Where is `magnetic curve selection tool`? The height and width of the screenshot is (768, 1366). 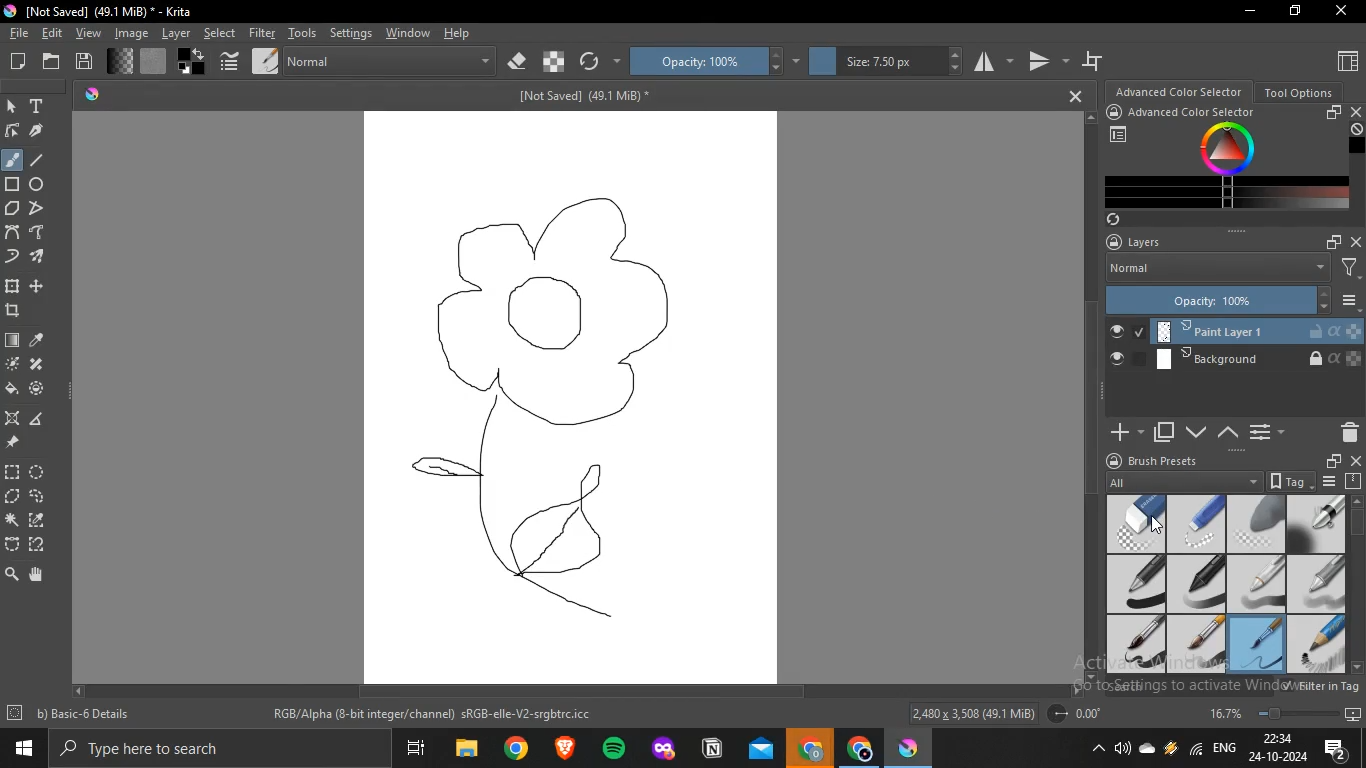 magnetic curve selection tool is located at coordinates (39, 544).